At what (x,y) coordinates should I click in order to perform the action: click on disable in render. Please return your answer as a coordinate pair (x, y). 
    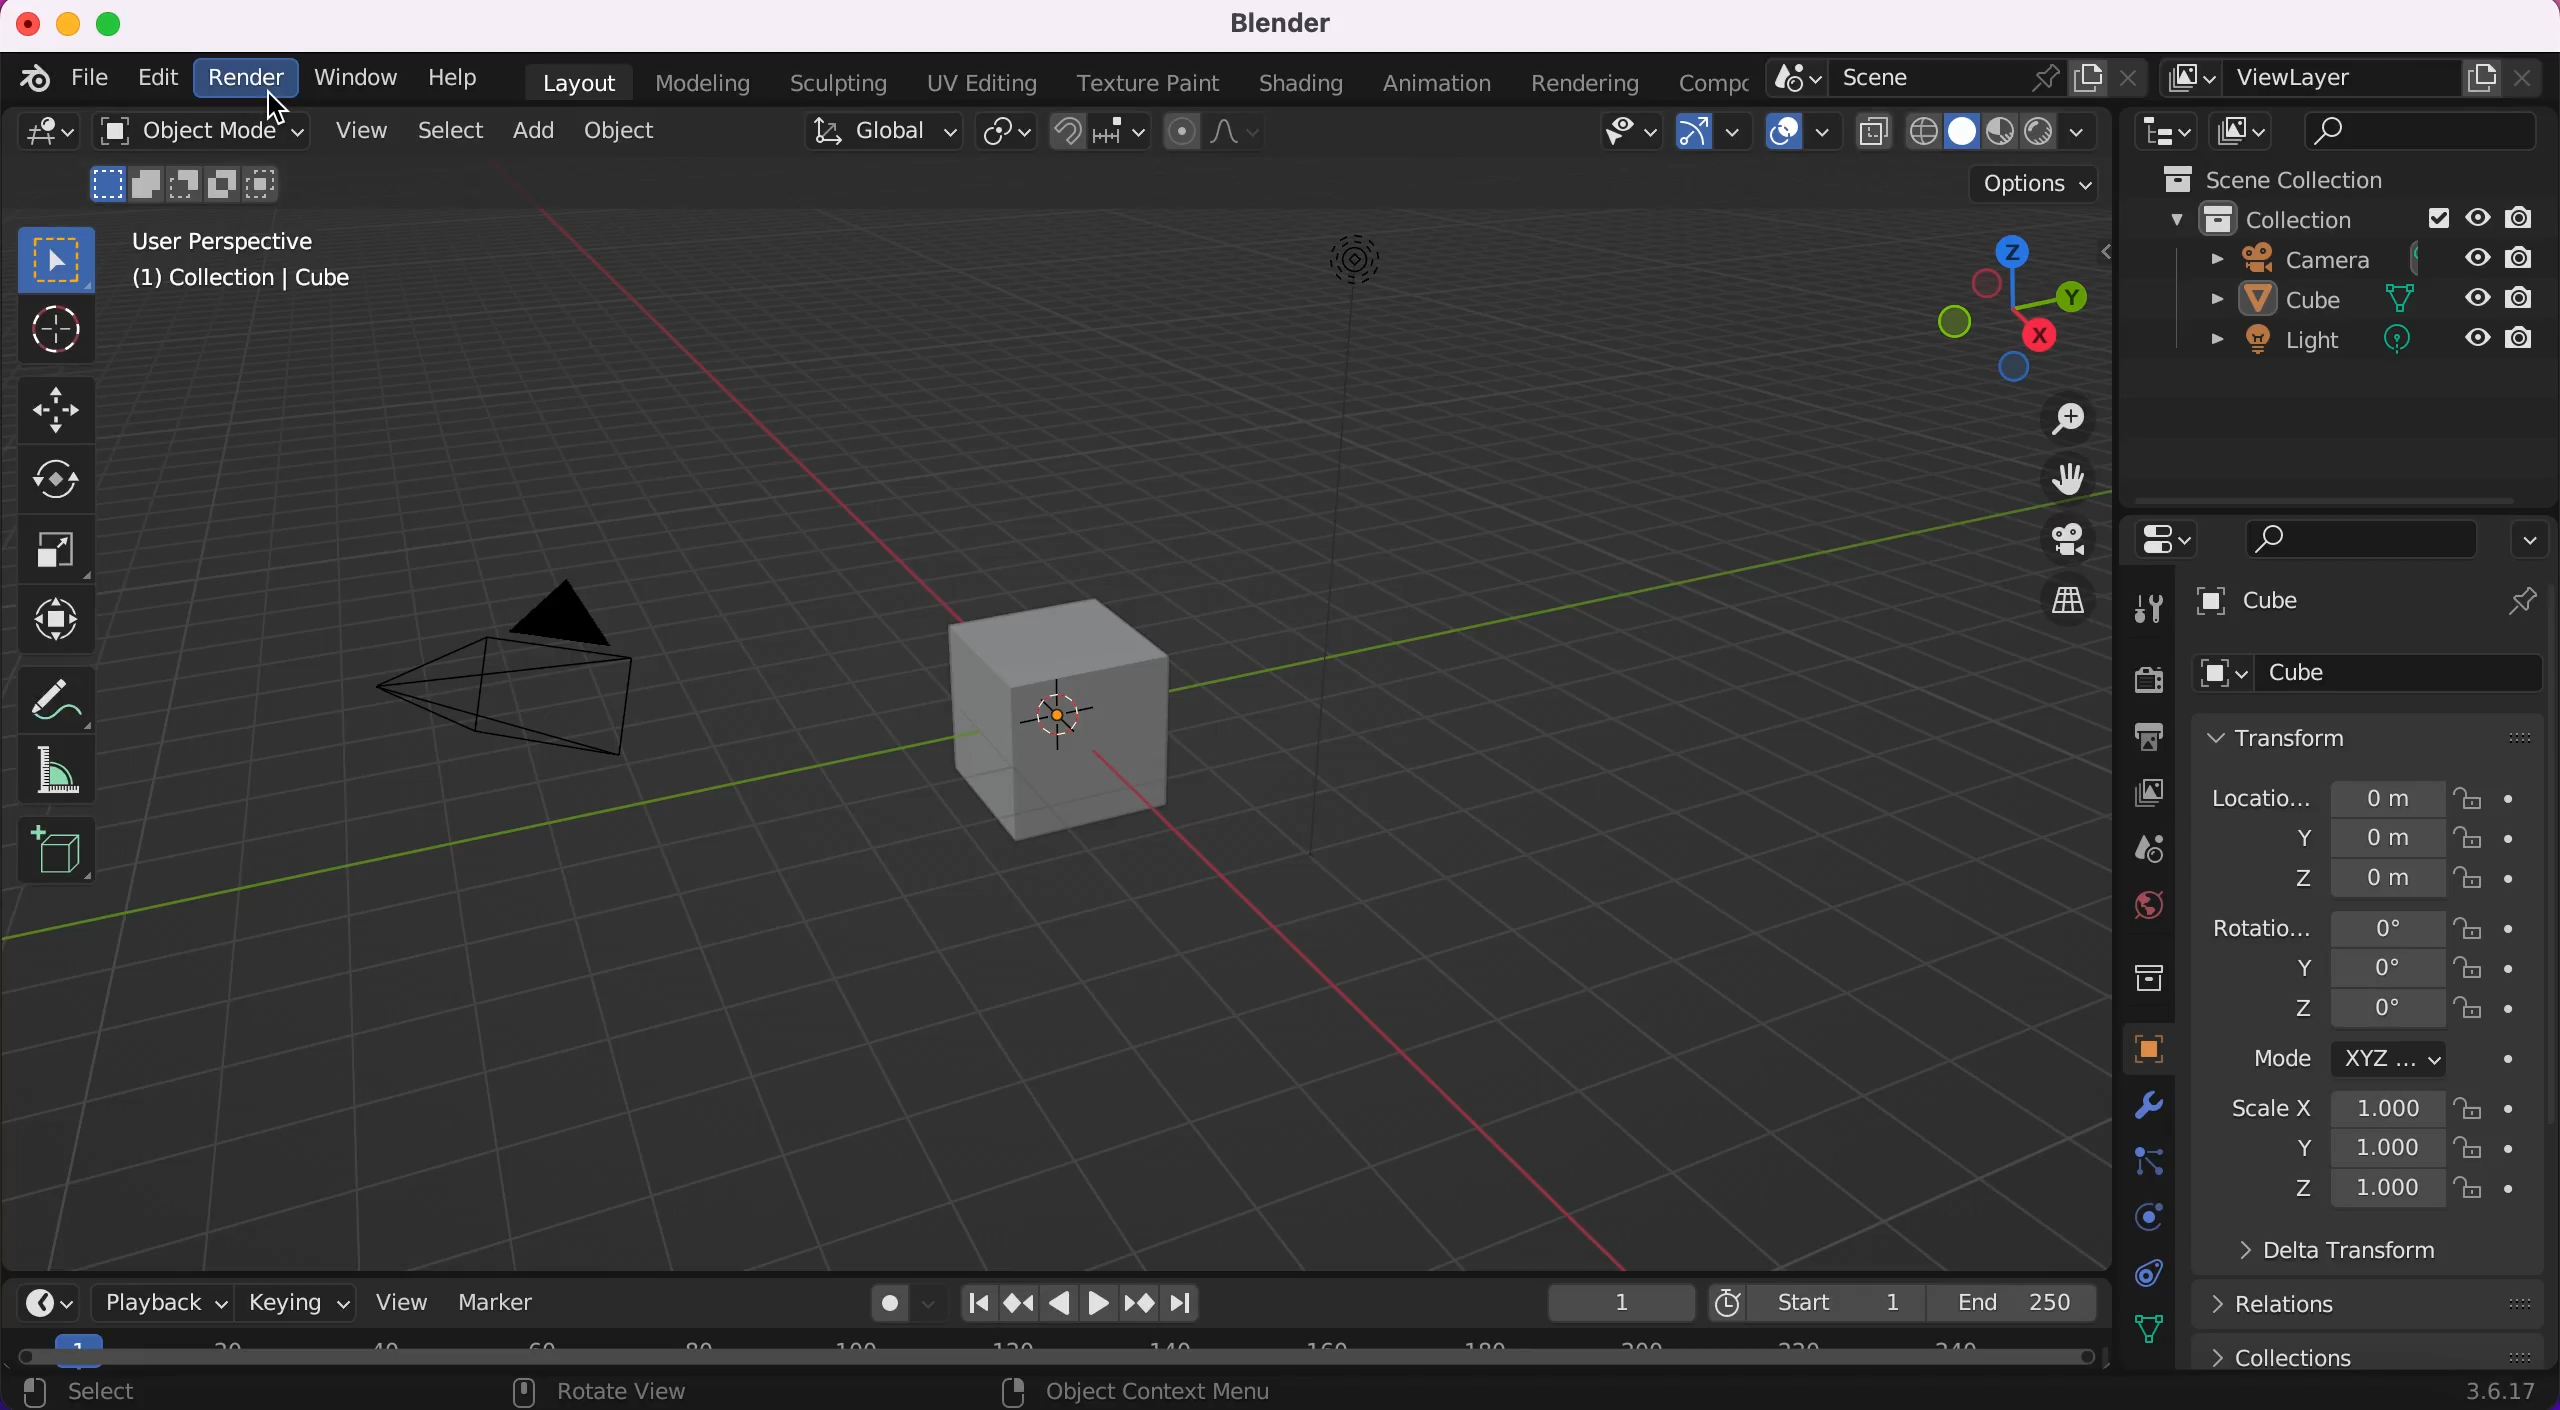
    Looking at the image, I should click on (2522, 297).